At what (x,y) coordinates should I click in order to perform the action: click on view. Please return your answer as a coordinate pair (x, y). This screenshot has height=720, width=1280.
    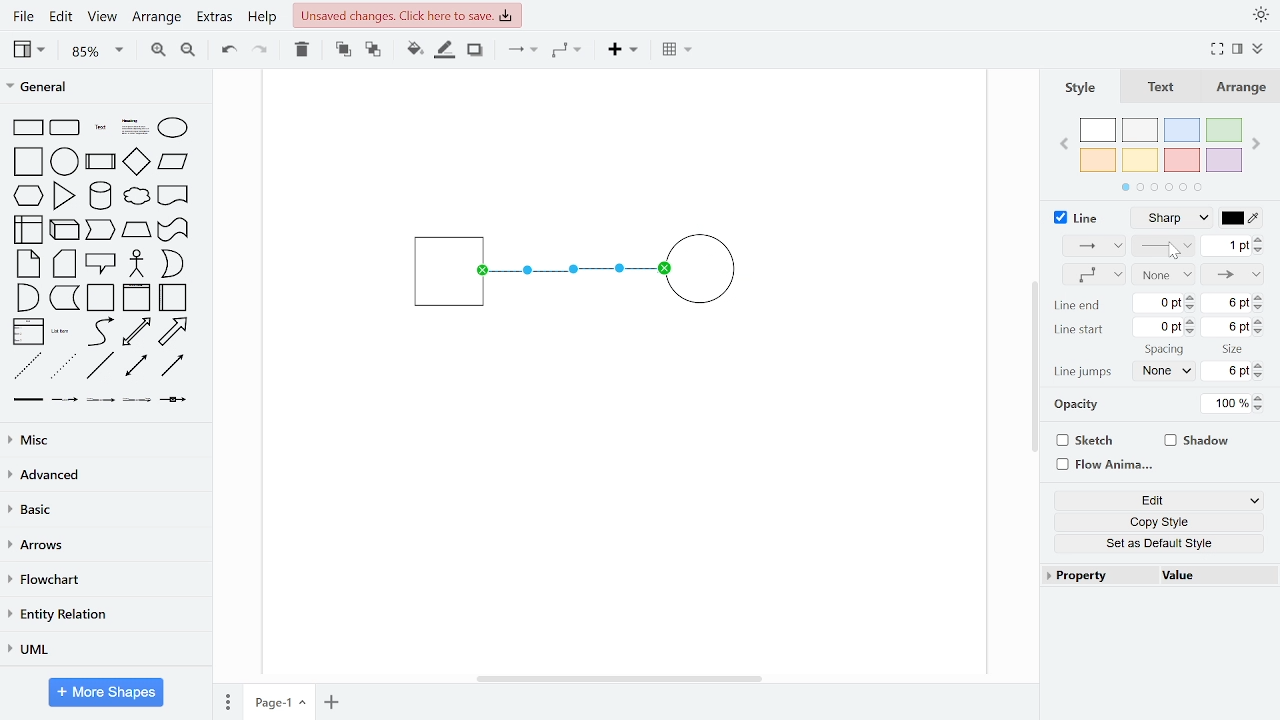
    Looking at the image, I should click on (32, 49).